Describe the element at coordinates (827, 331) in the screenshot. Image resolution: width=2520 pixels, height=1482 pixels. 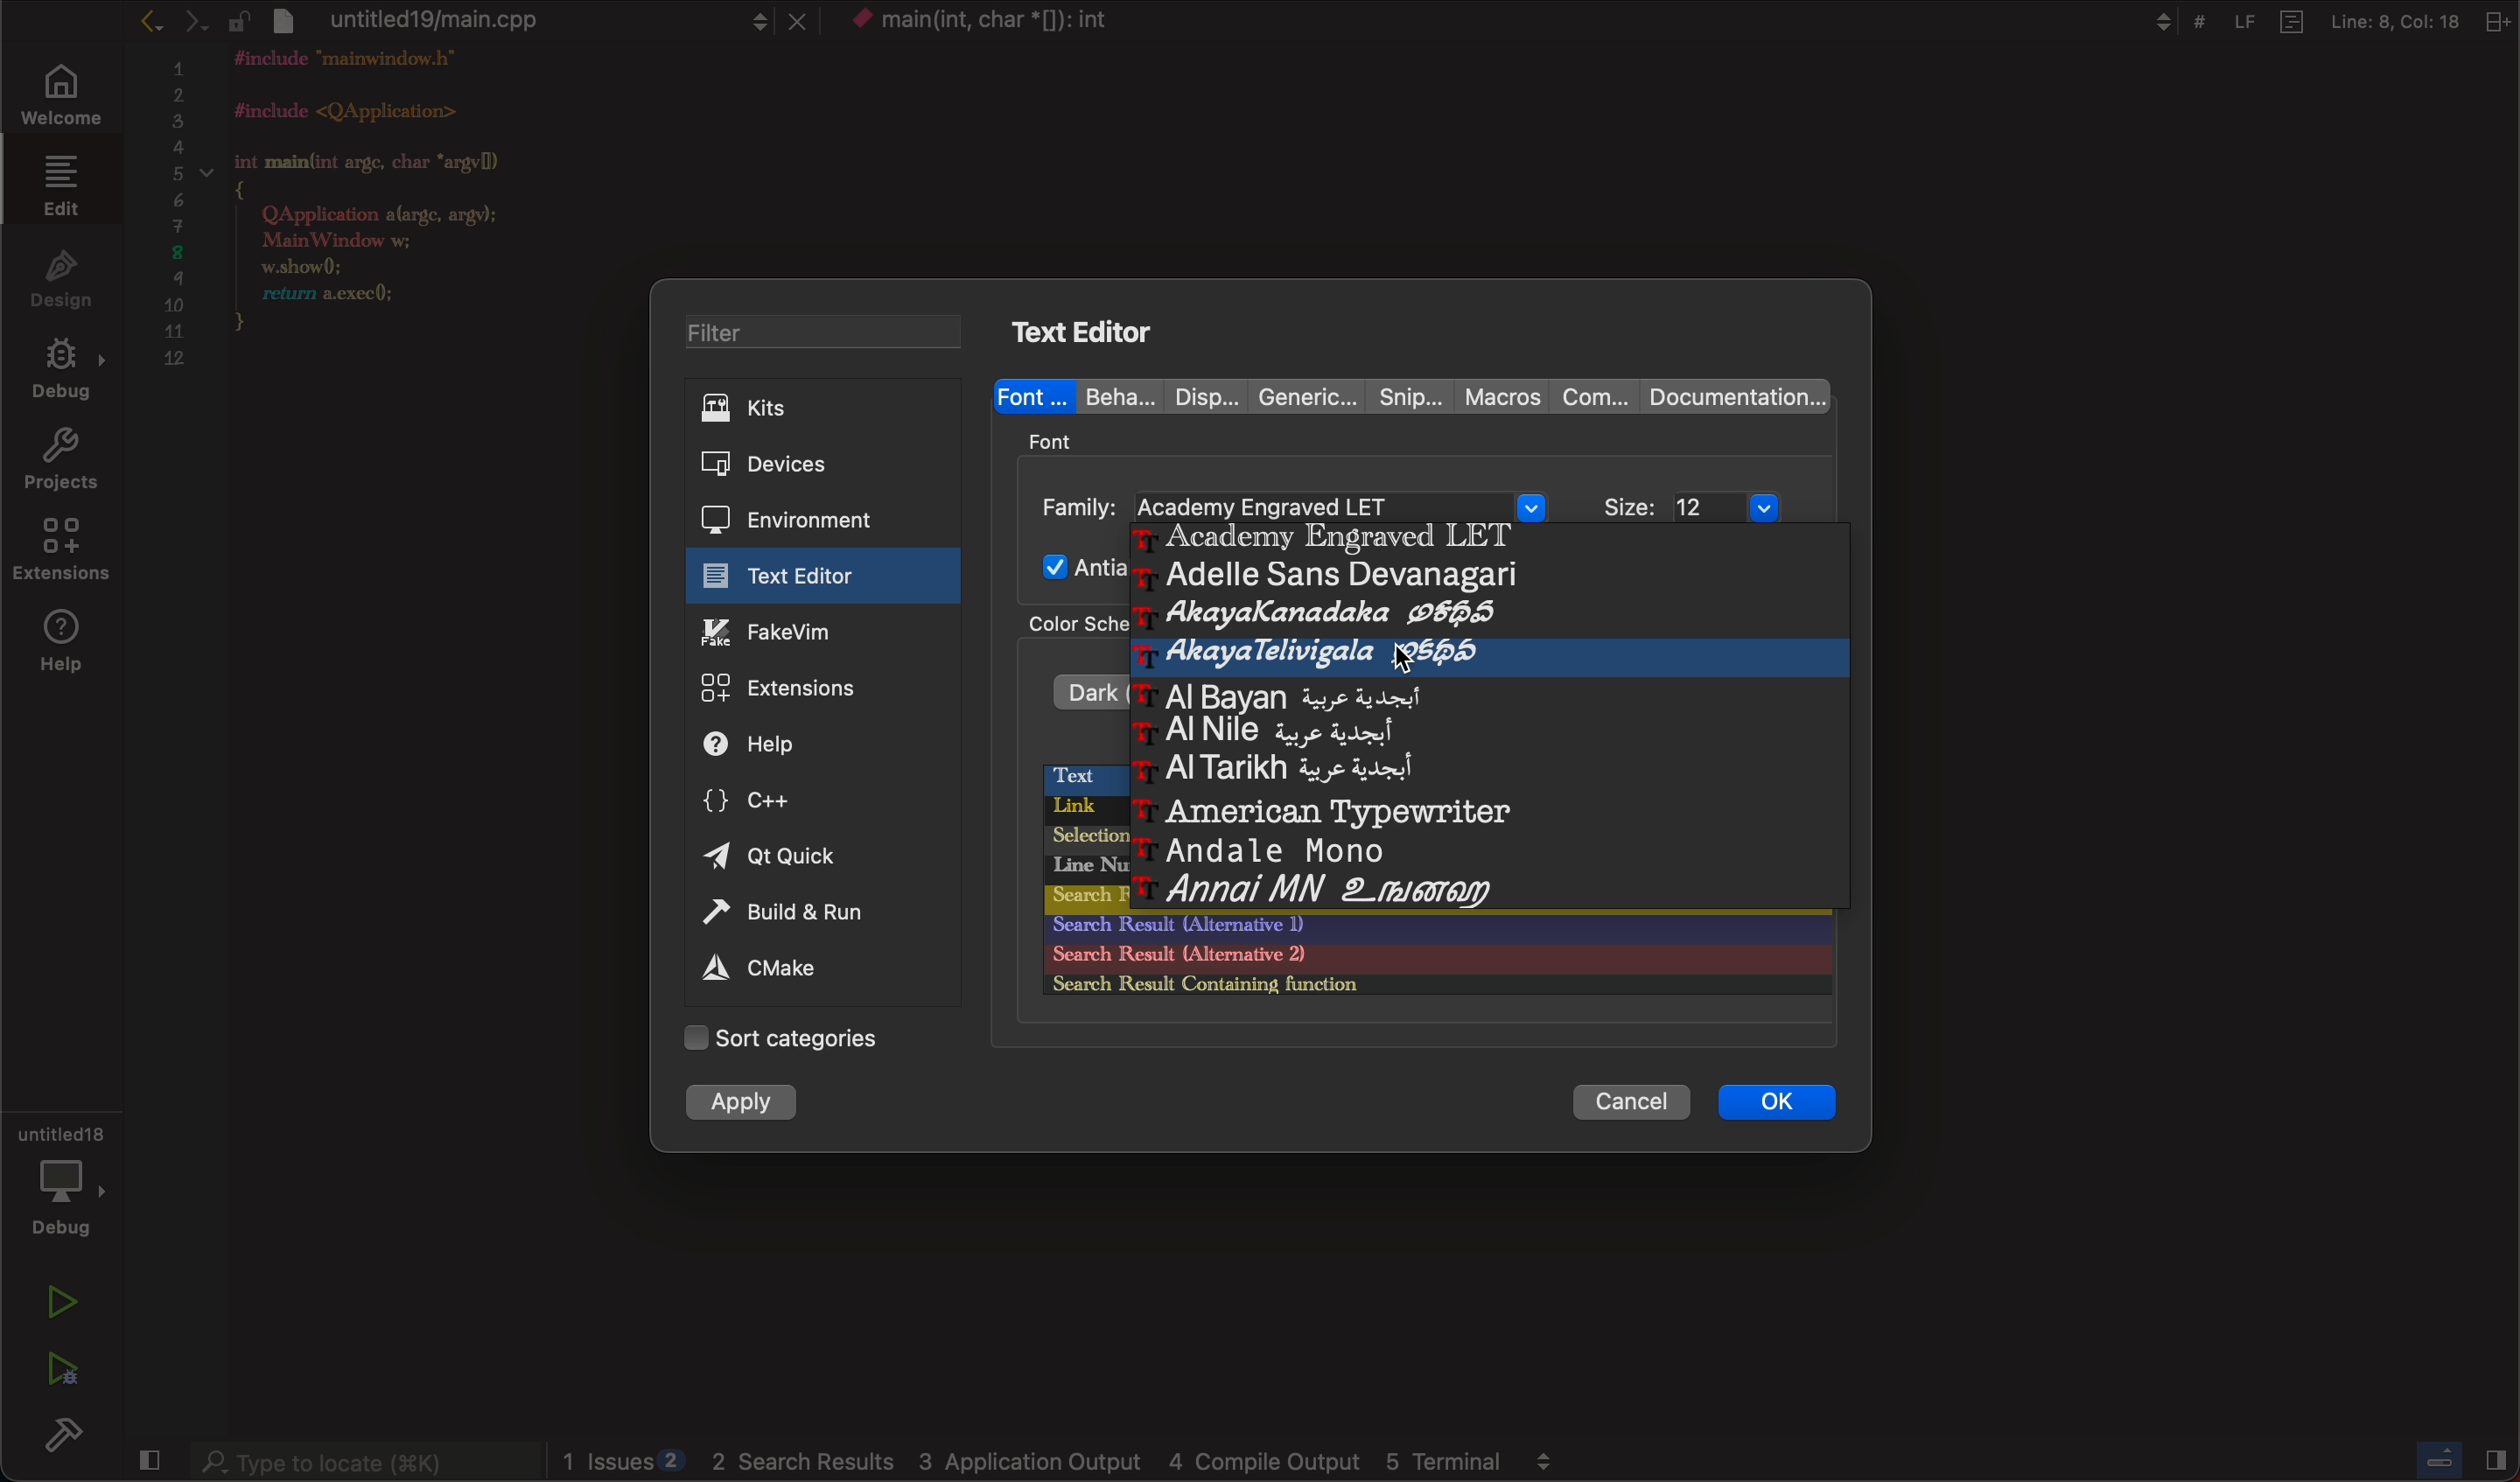
I see `filter` at that location.